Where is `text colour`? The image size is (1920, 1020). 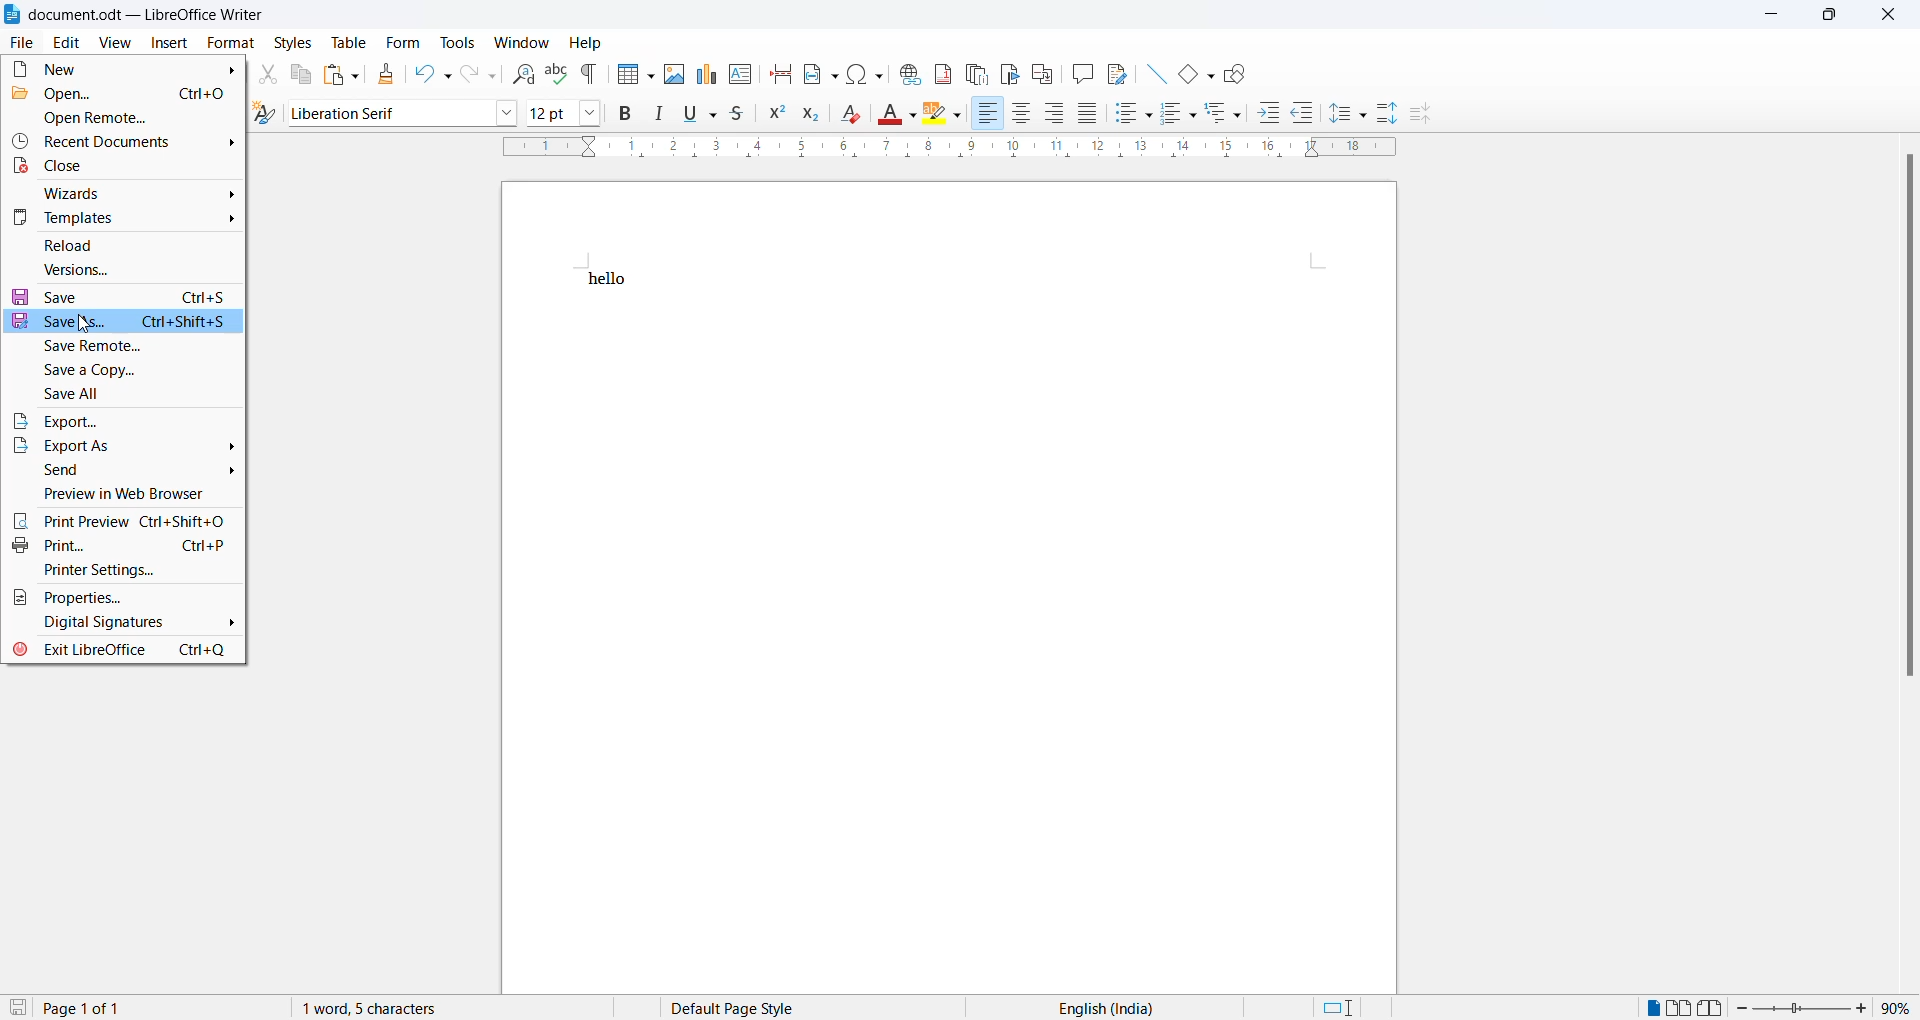 text colour is located at coordinates (898, 113).